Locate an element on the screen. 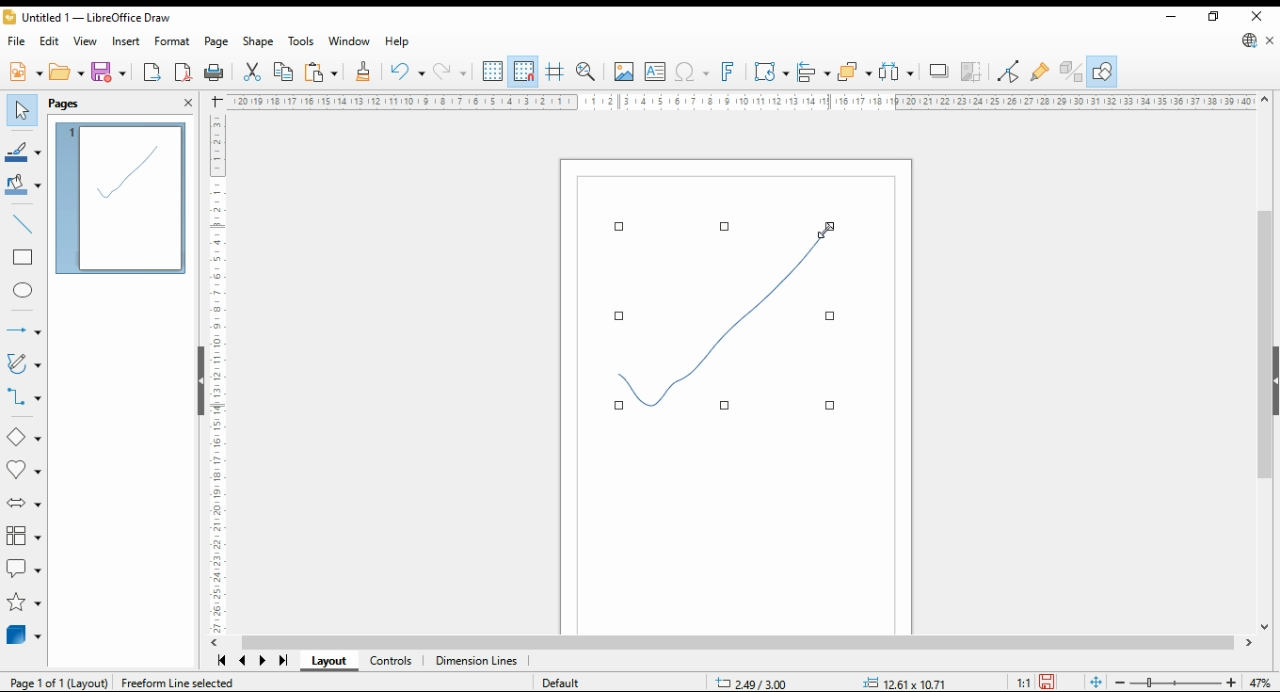 Image resolution: width=1280 pixels, height=692 pixels. page 1 is located at coordinates (122, 198).